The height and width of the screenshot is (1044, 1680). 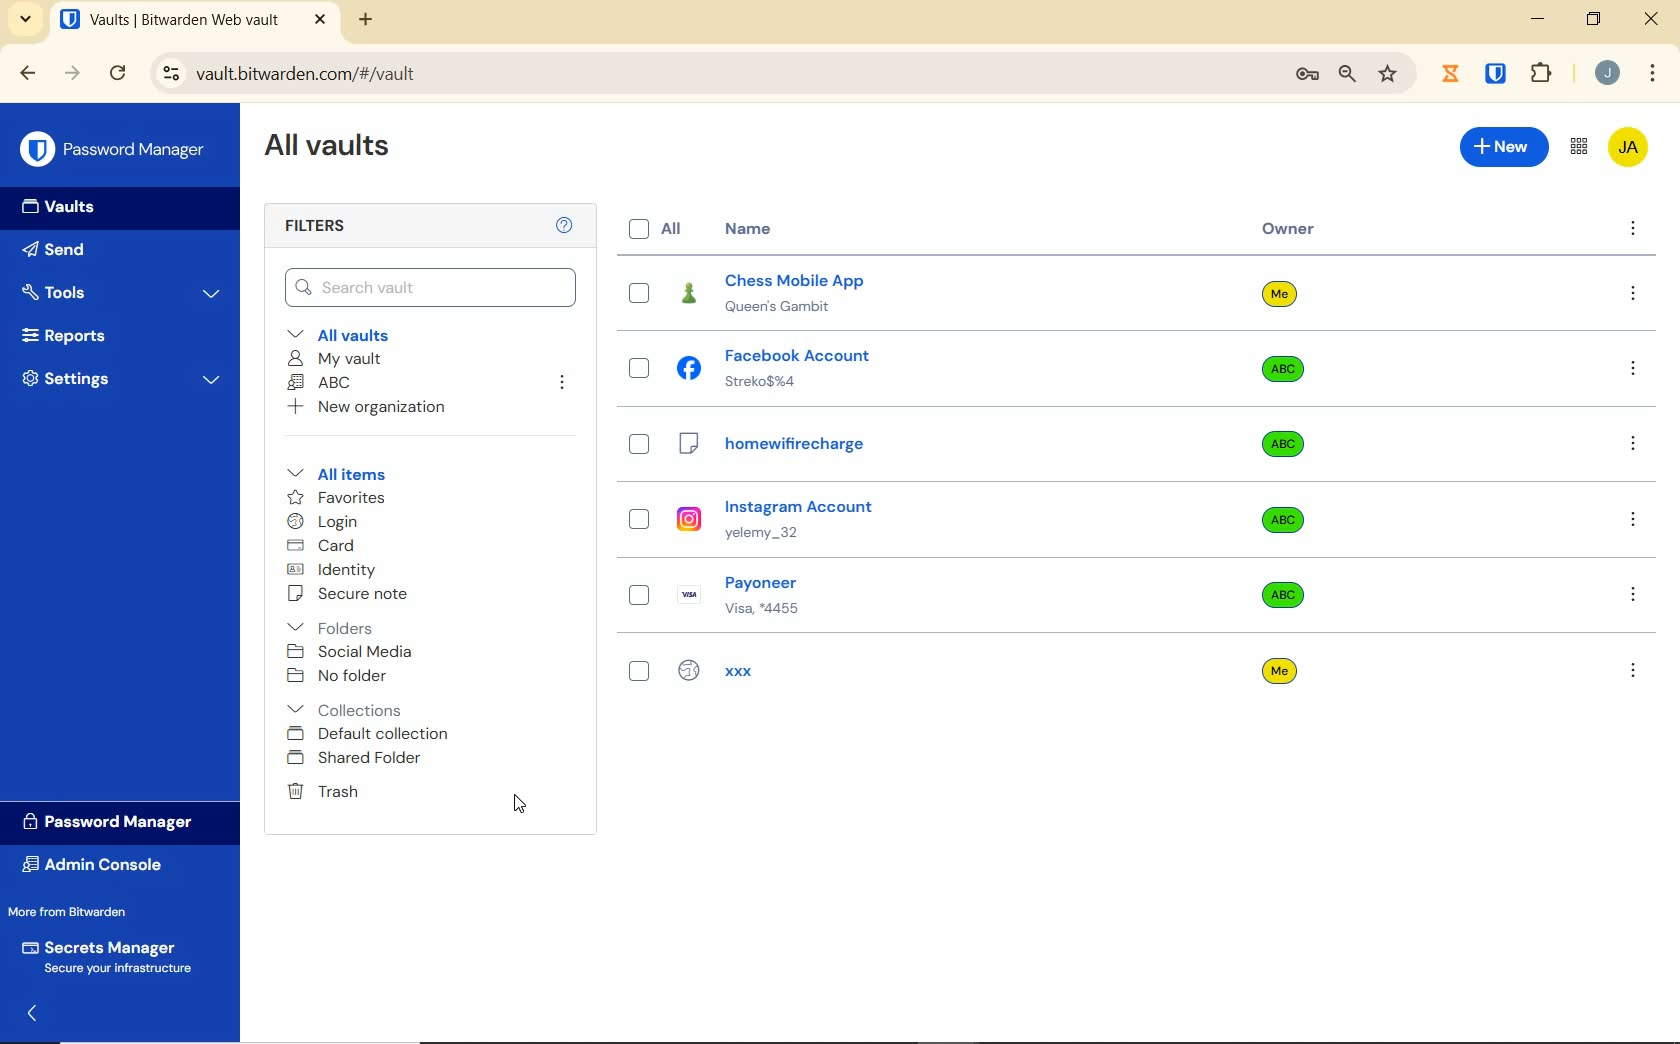 What do you see at coordinates (360, 334) in the screenshot?
I see `All vaults` at bounding box center [360, 334].